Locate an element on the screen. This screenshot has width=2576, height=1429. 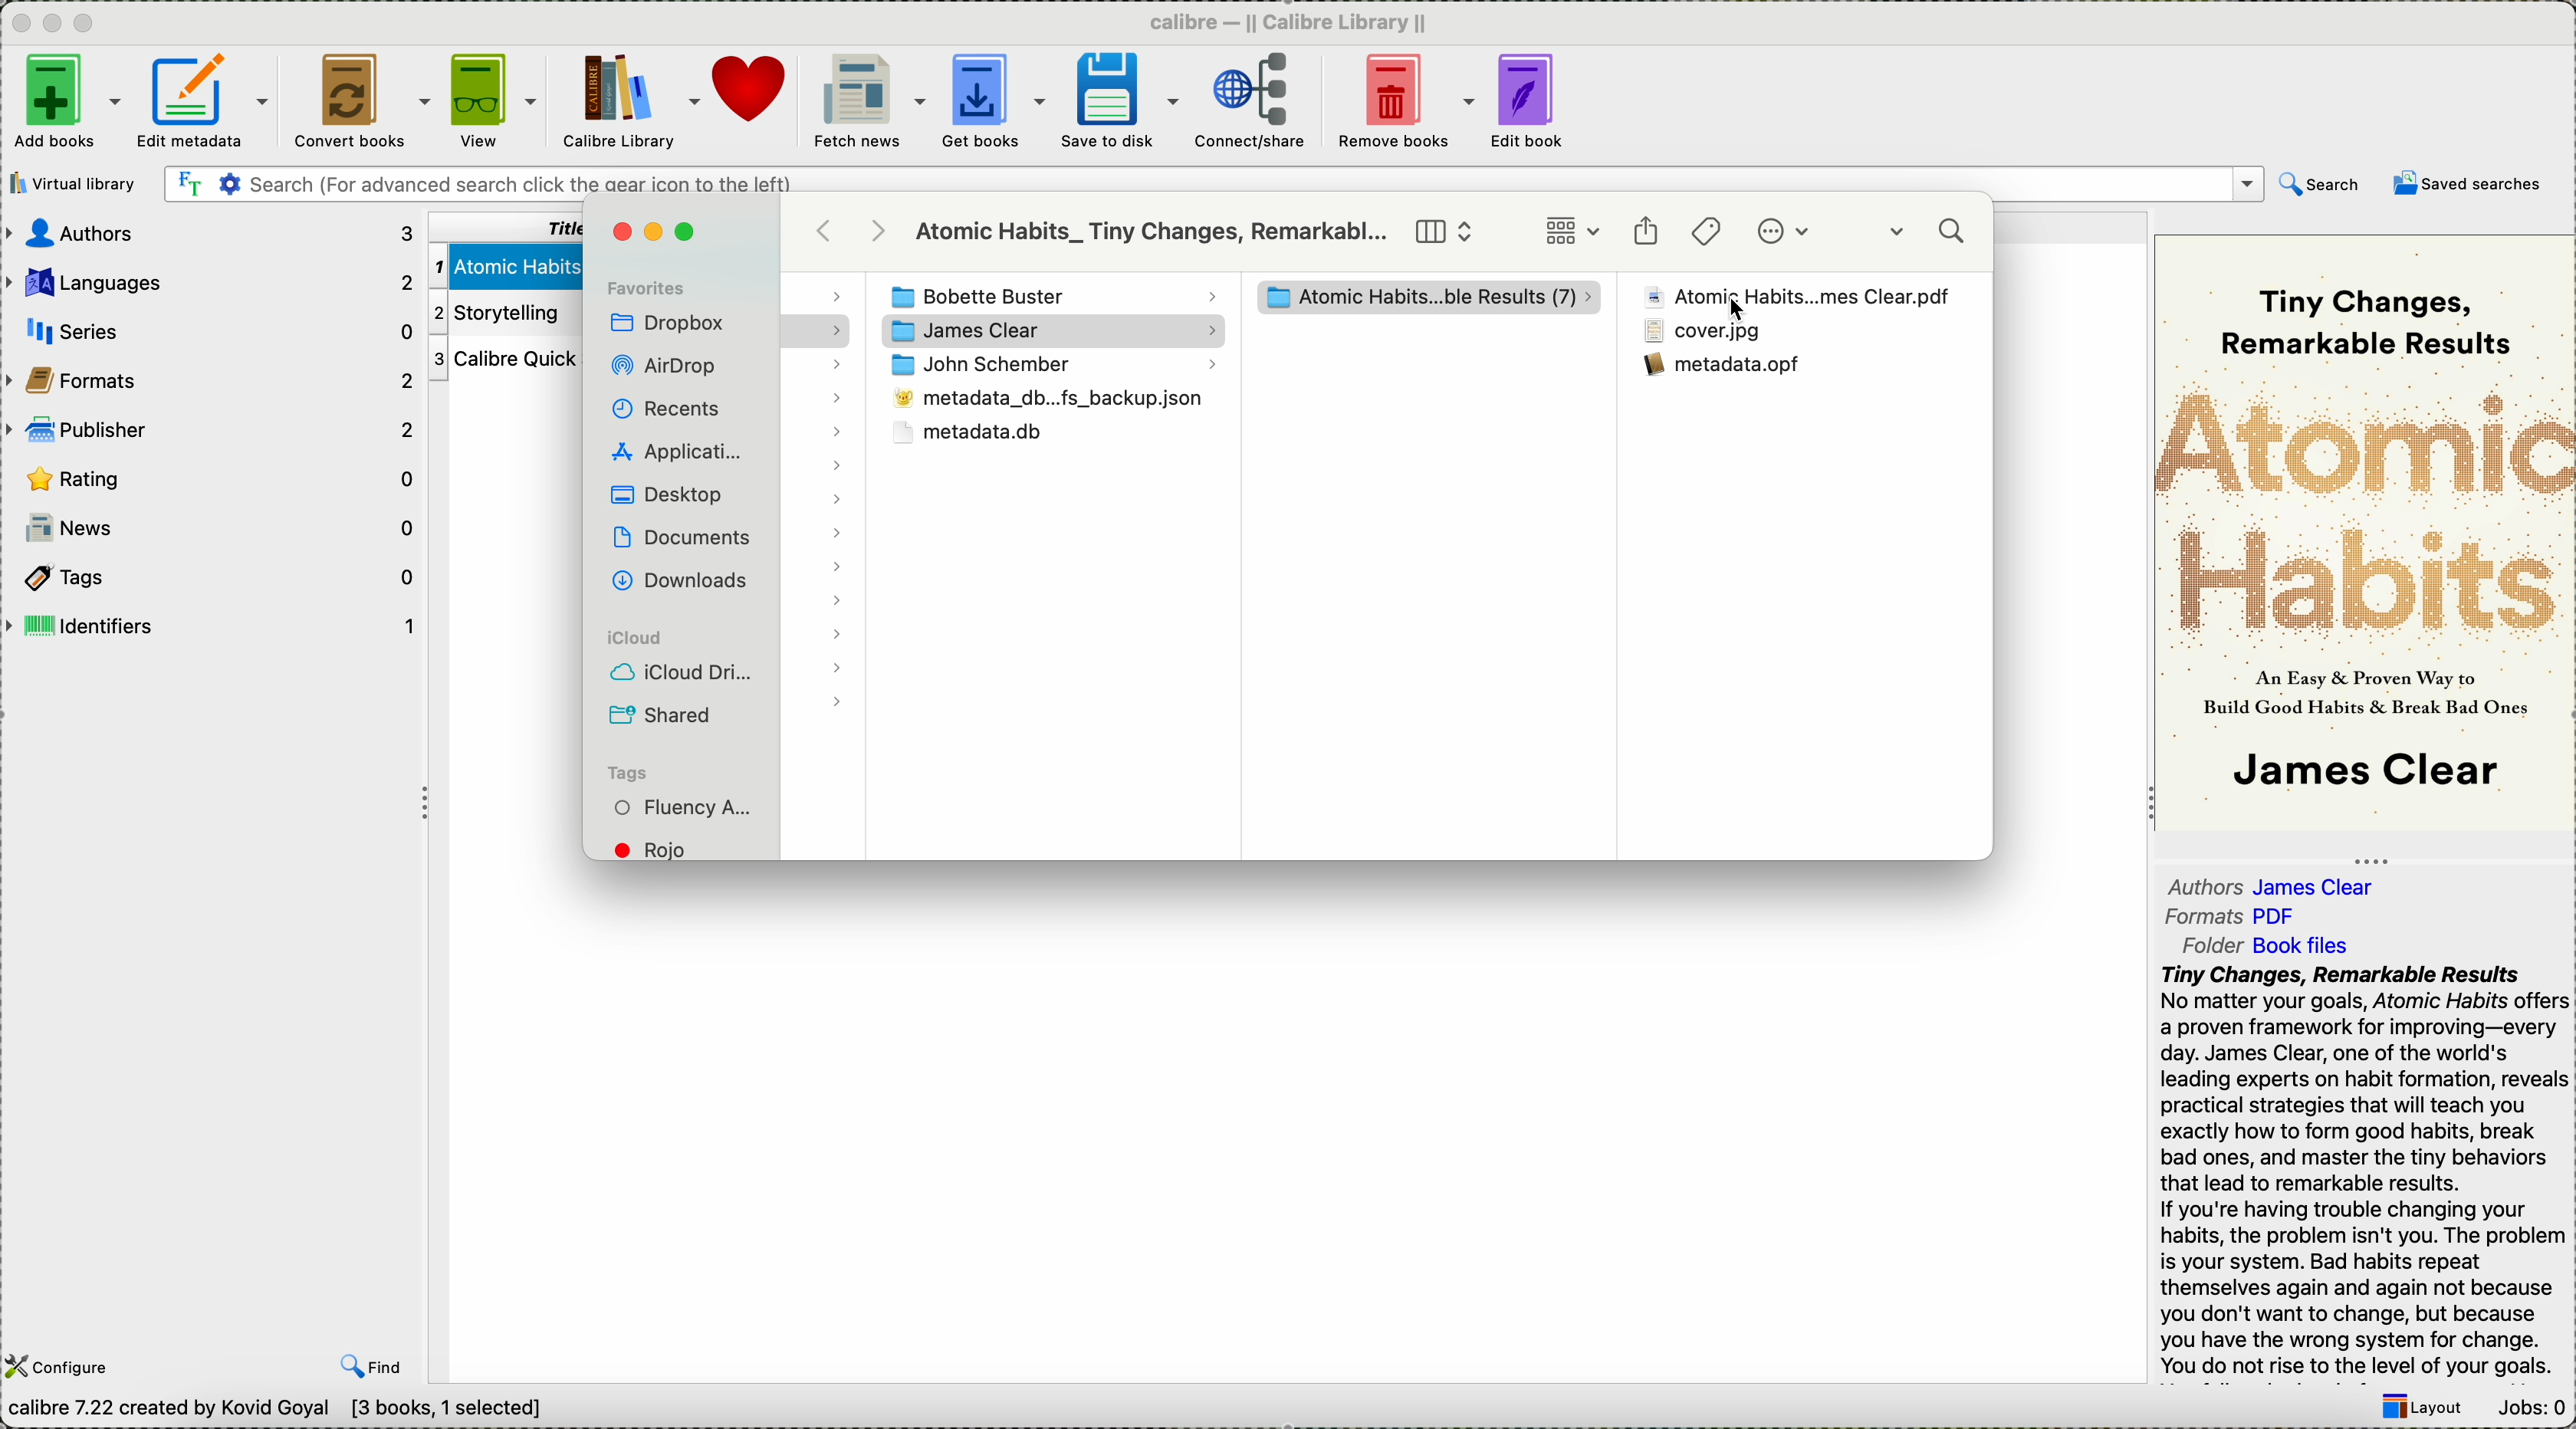
Downloads is located at coordinates (676, 578).